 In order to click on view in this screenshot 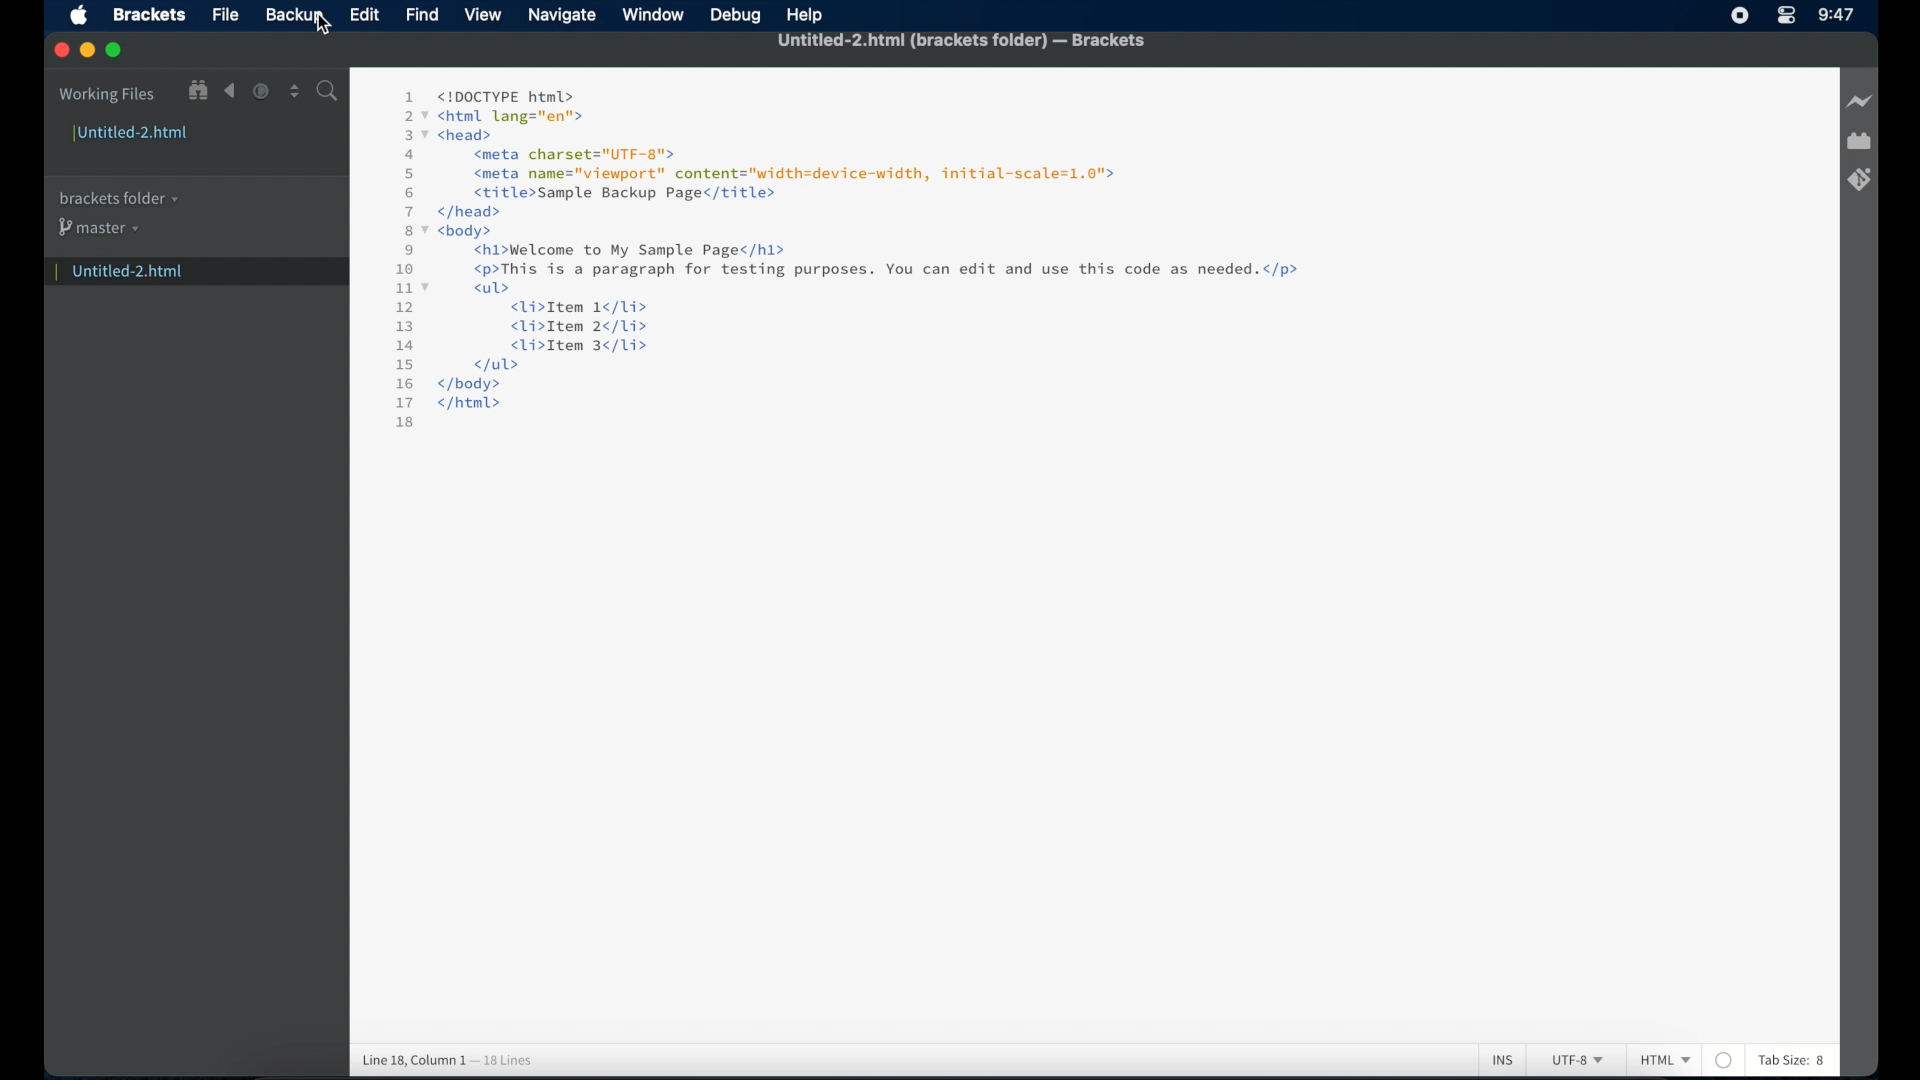, I will do `click(482, 14)`.